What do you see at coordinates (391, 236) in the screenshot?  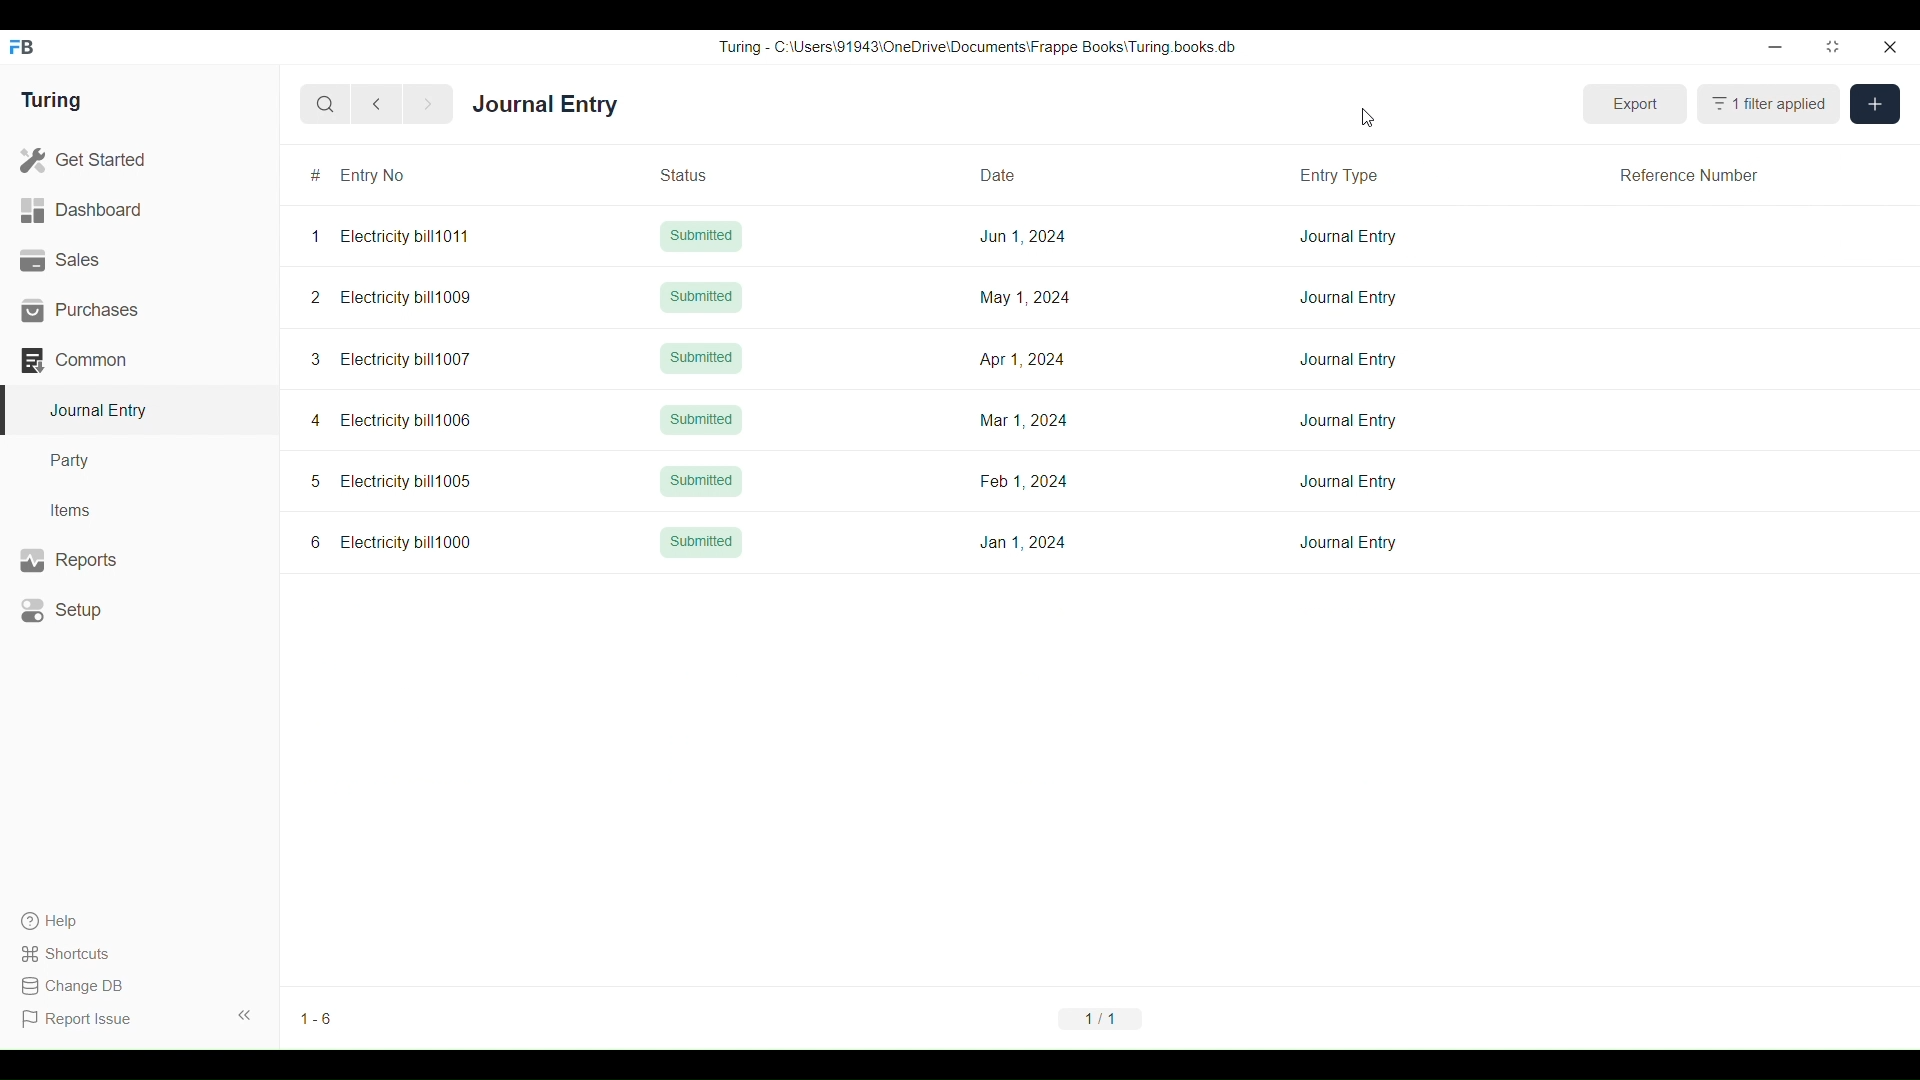 I see `1 Electricity bill1011` at bounding box center [391, 236].